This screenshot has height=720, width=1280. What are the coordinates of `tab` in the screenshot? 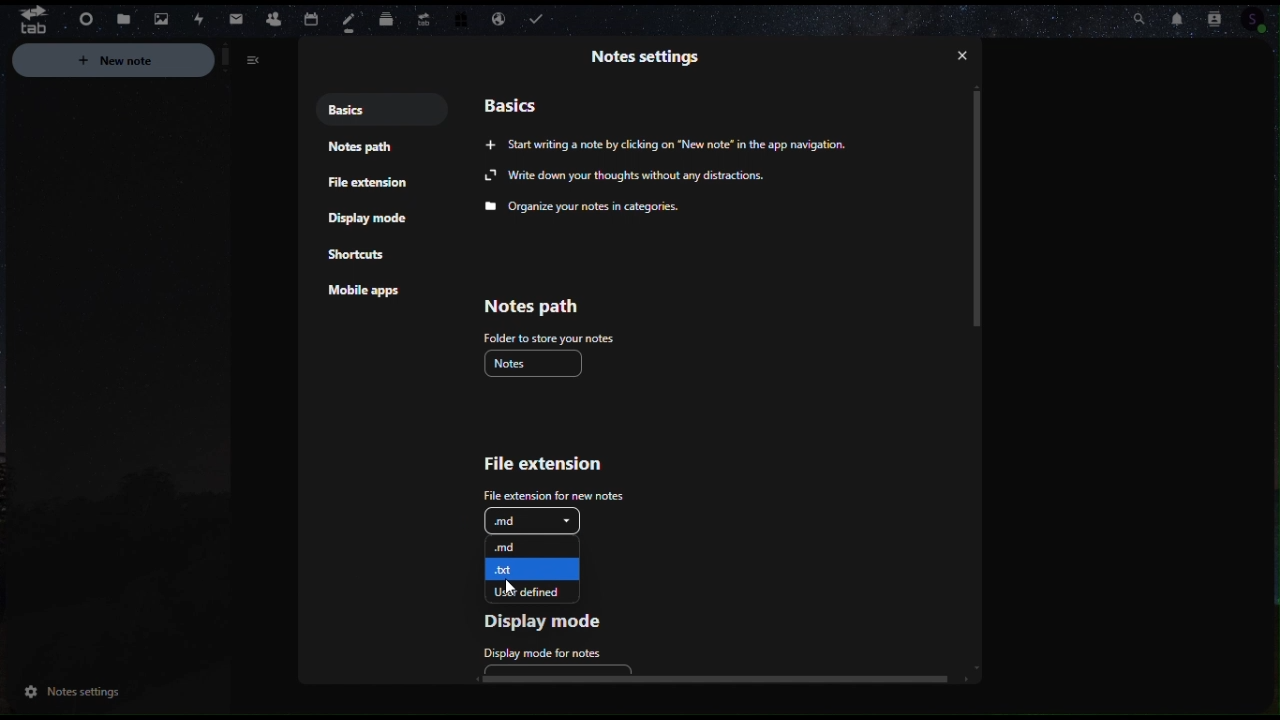 It's located at (26, 19).